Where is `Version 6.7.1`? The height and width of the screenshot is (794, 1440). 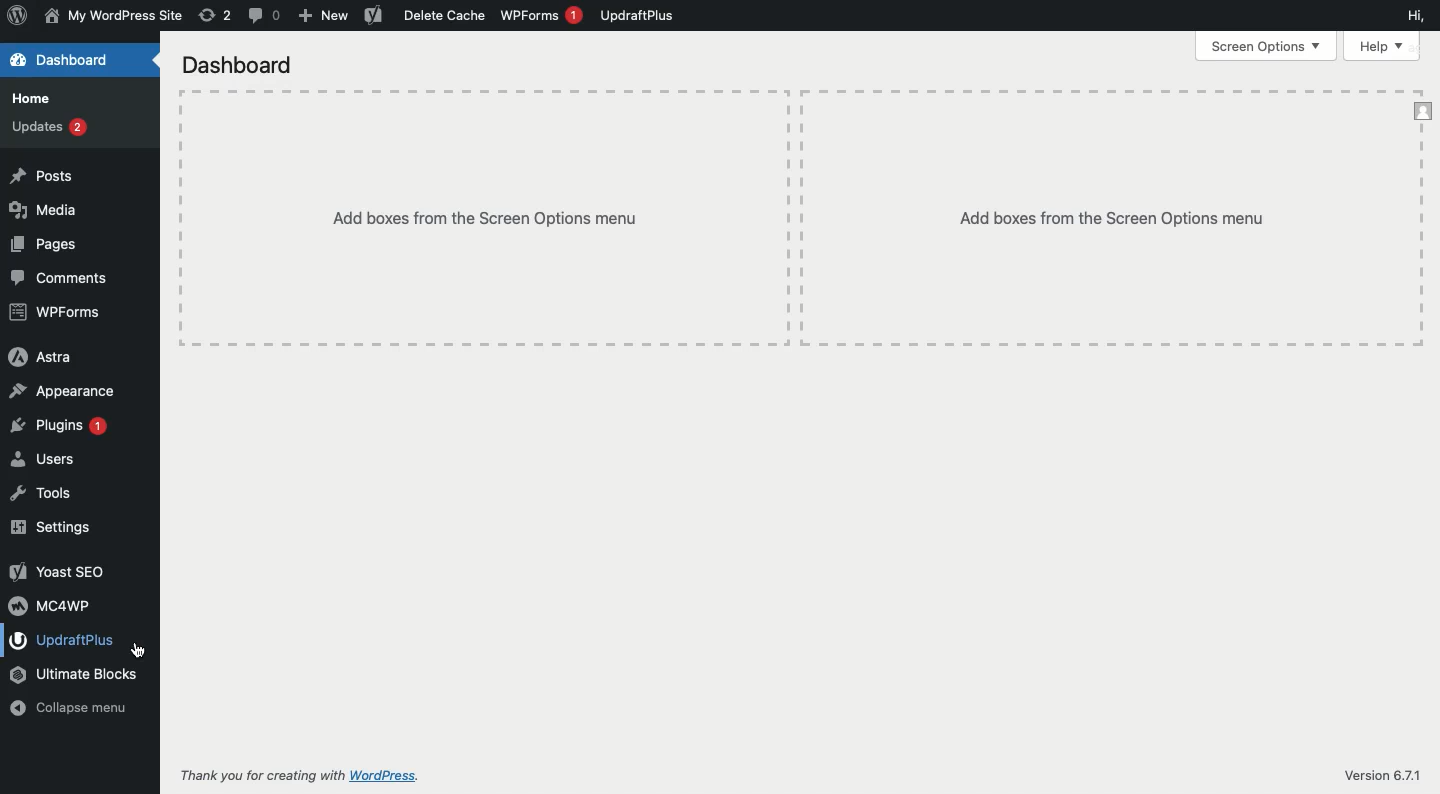 Version 6.7.1 is located at coordinates (1383, 768).